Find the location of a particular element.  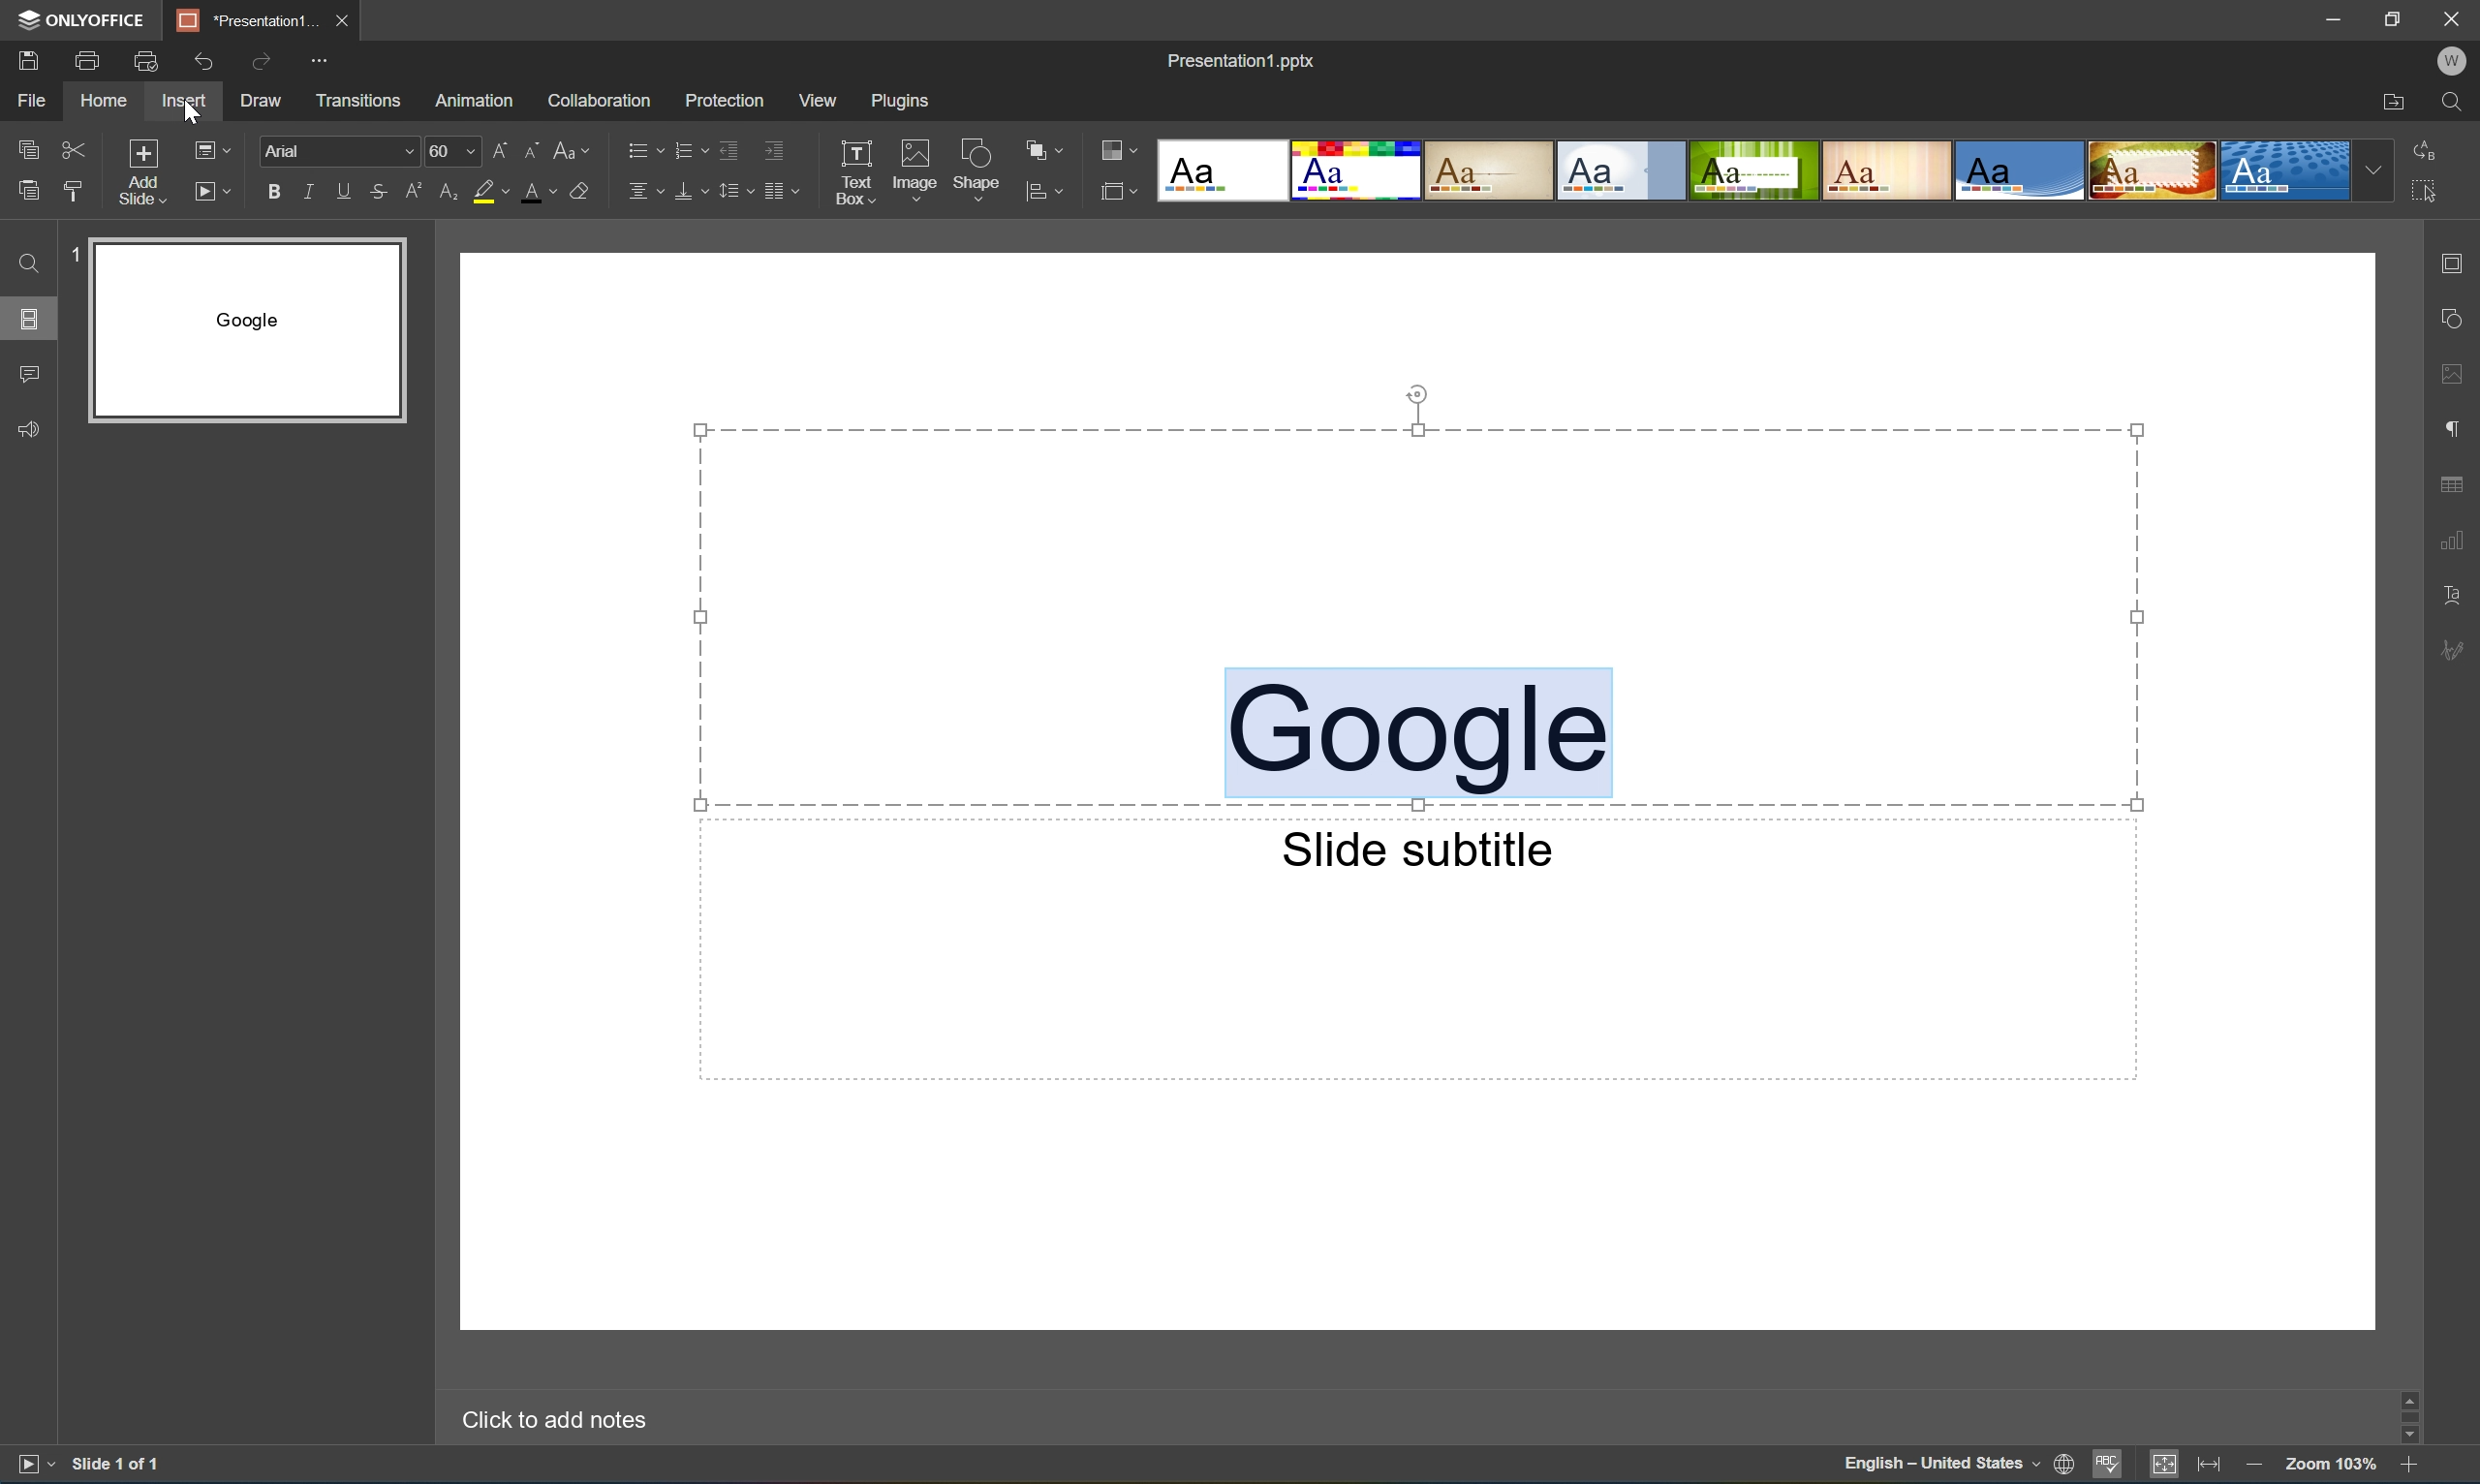

File is located at coordinates (38, 98).